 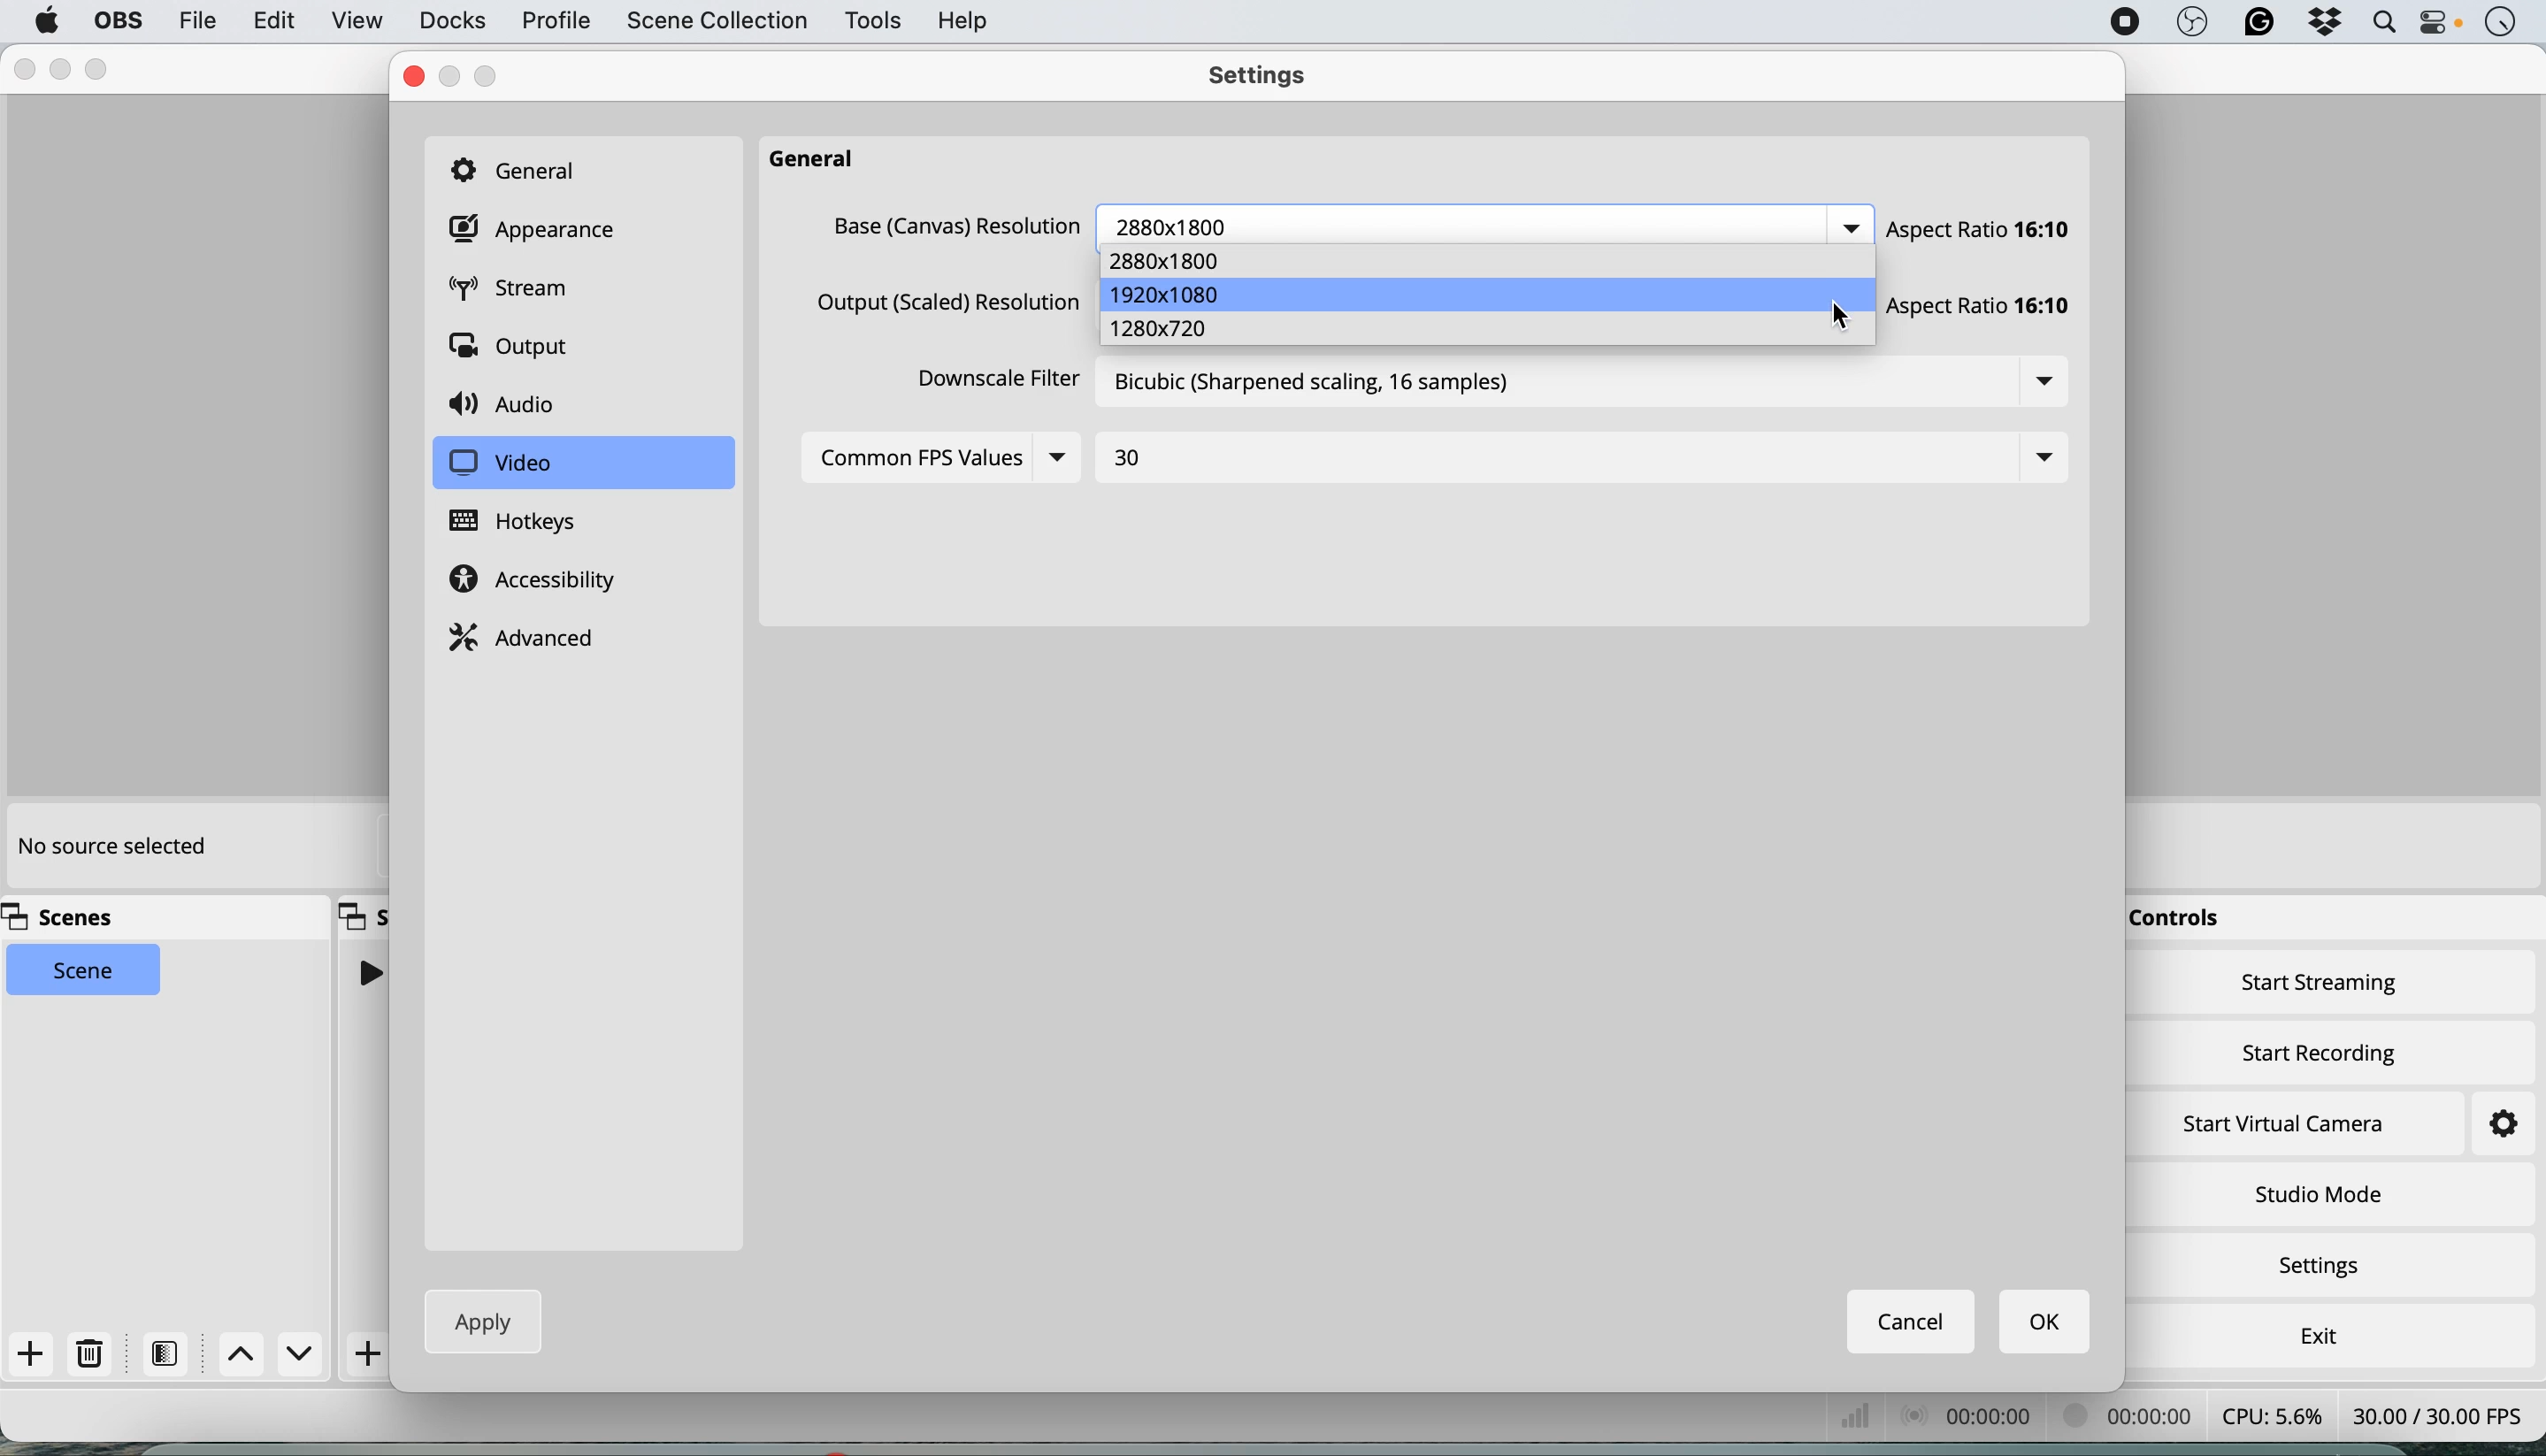 What do you see at coordinates (364, 914) in the screenshot?
I see `Copy ` at bounding box center [364, 914].